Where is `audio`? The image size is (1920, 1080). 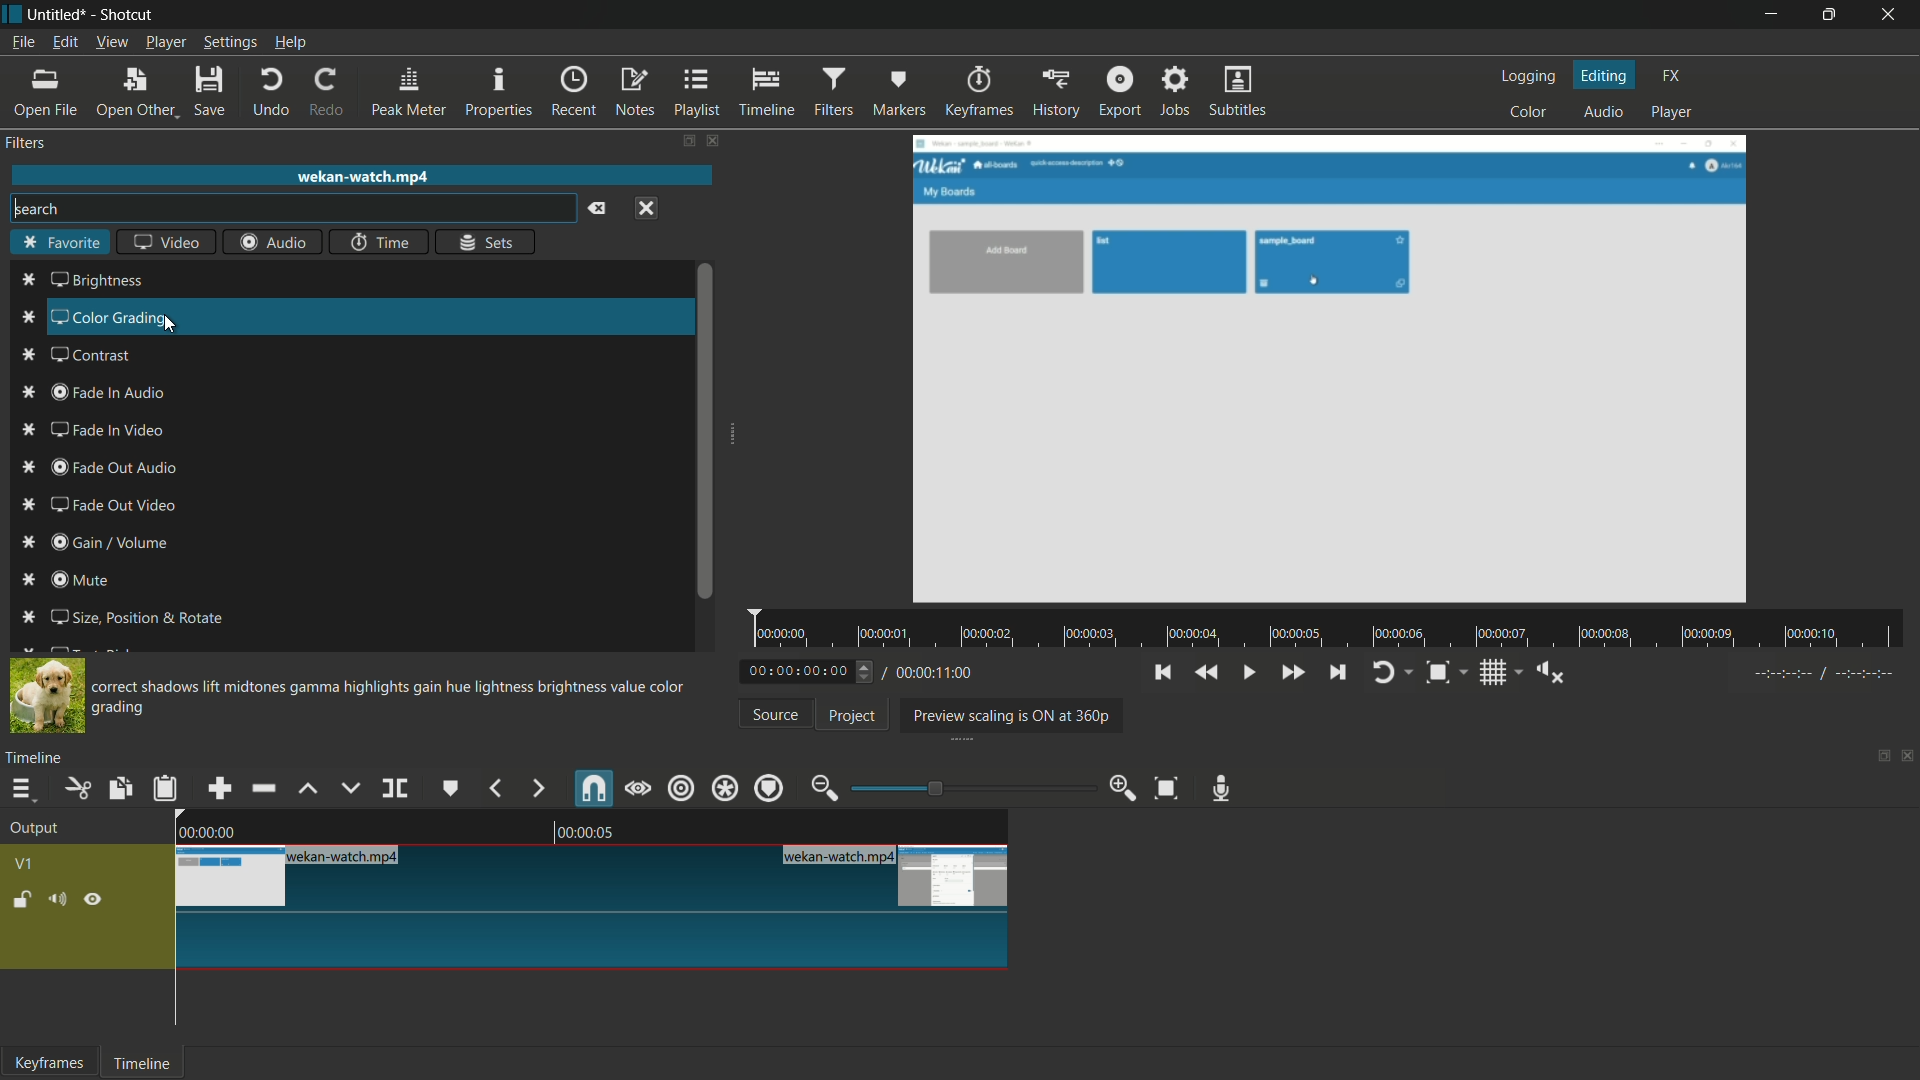
audio is located at coordinates (1603, 113).